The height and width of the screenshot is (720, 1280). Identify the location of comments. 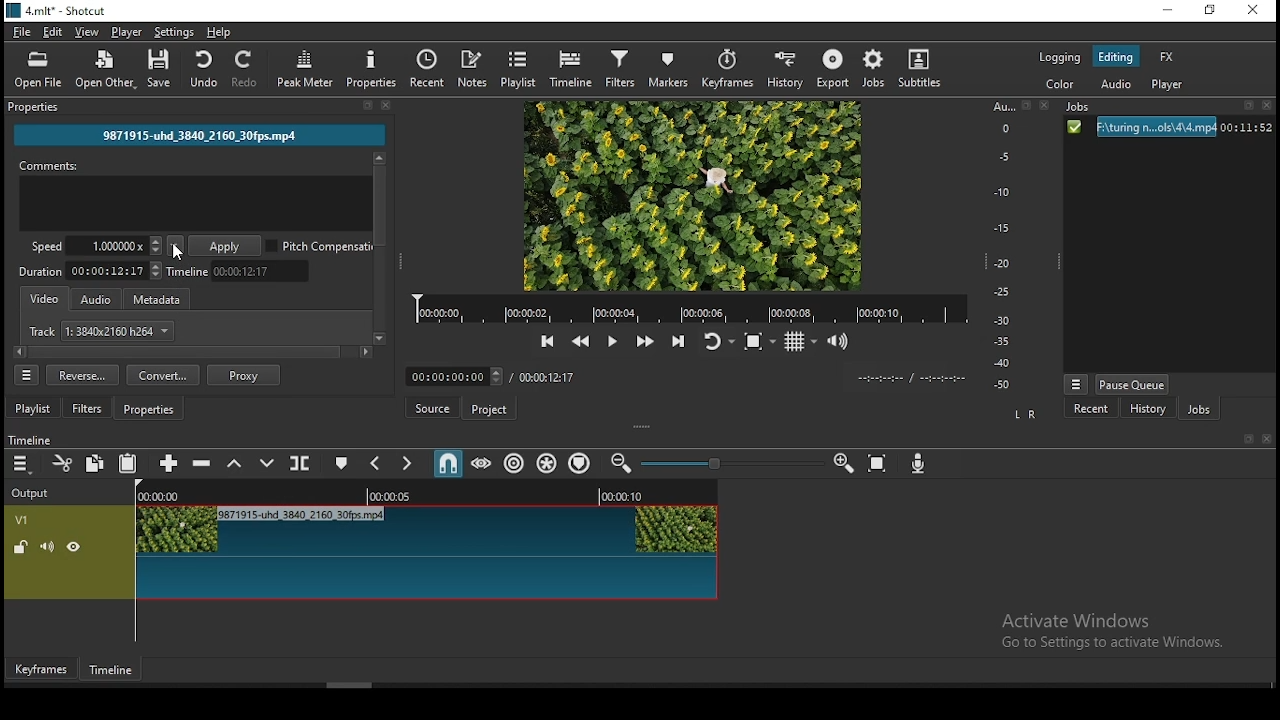
(195, 194).